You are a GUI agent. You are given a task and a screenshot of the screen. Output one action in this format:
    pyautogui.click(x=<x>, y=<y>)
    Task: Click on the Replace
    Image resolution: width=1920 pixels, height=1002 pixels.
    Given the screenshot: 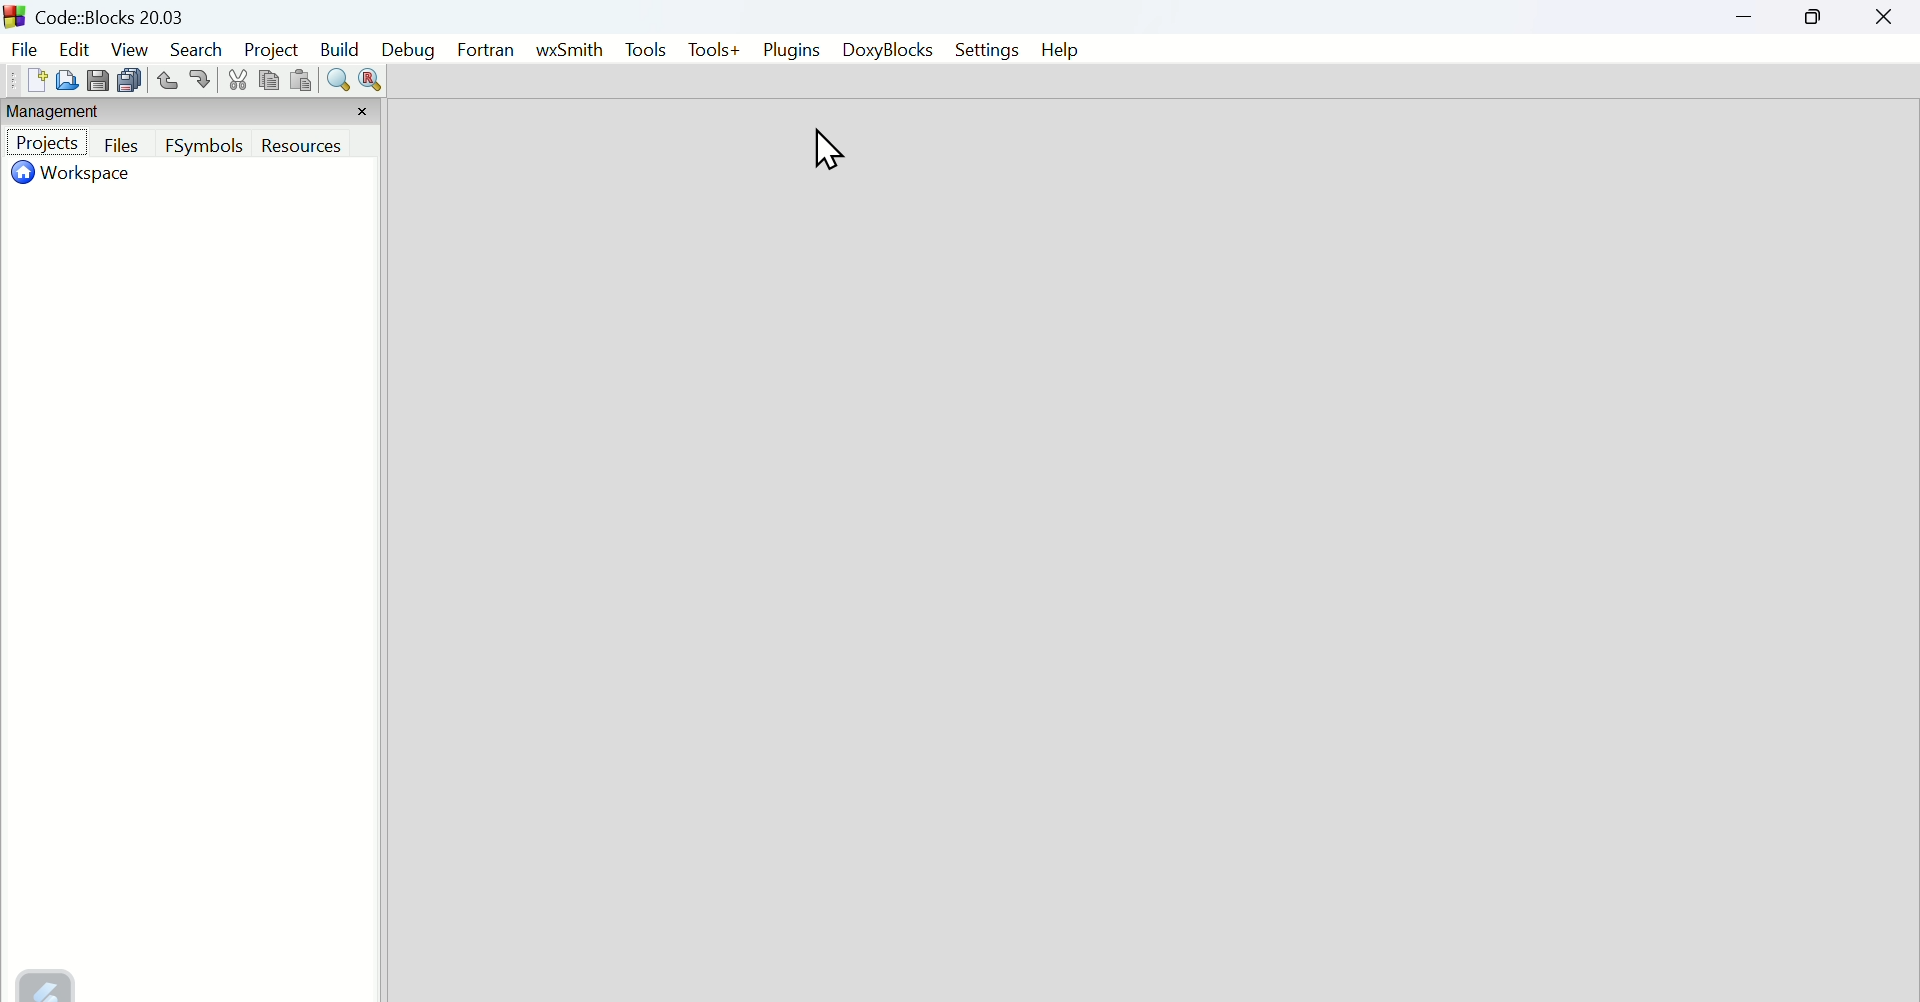 What is the action you would take?
    pyautogui.click(x=371, y=80)
    